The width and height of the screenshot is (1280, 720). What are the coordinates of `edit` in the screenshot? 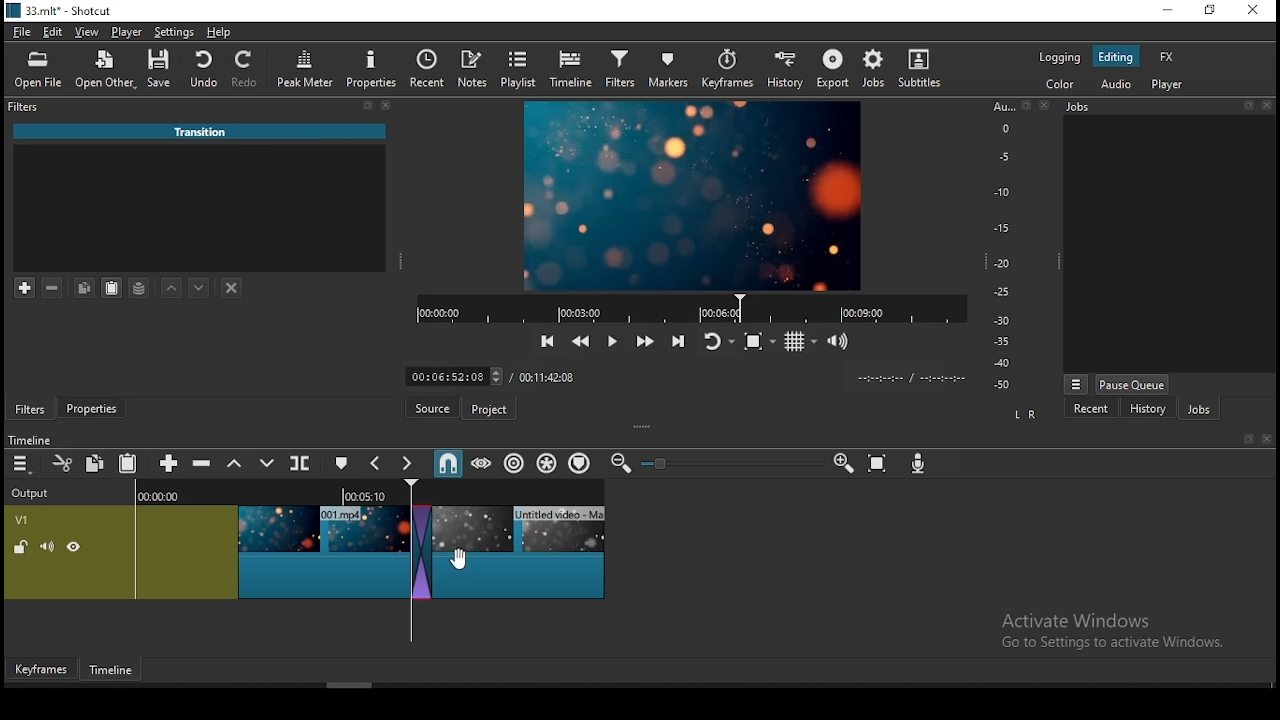 It's located at (53, 31).